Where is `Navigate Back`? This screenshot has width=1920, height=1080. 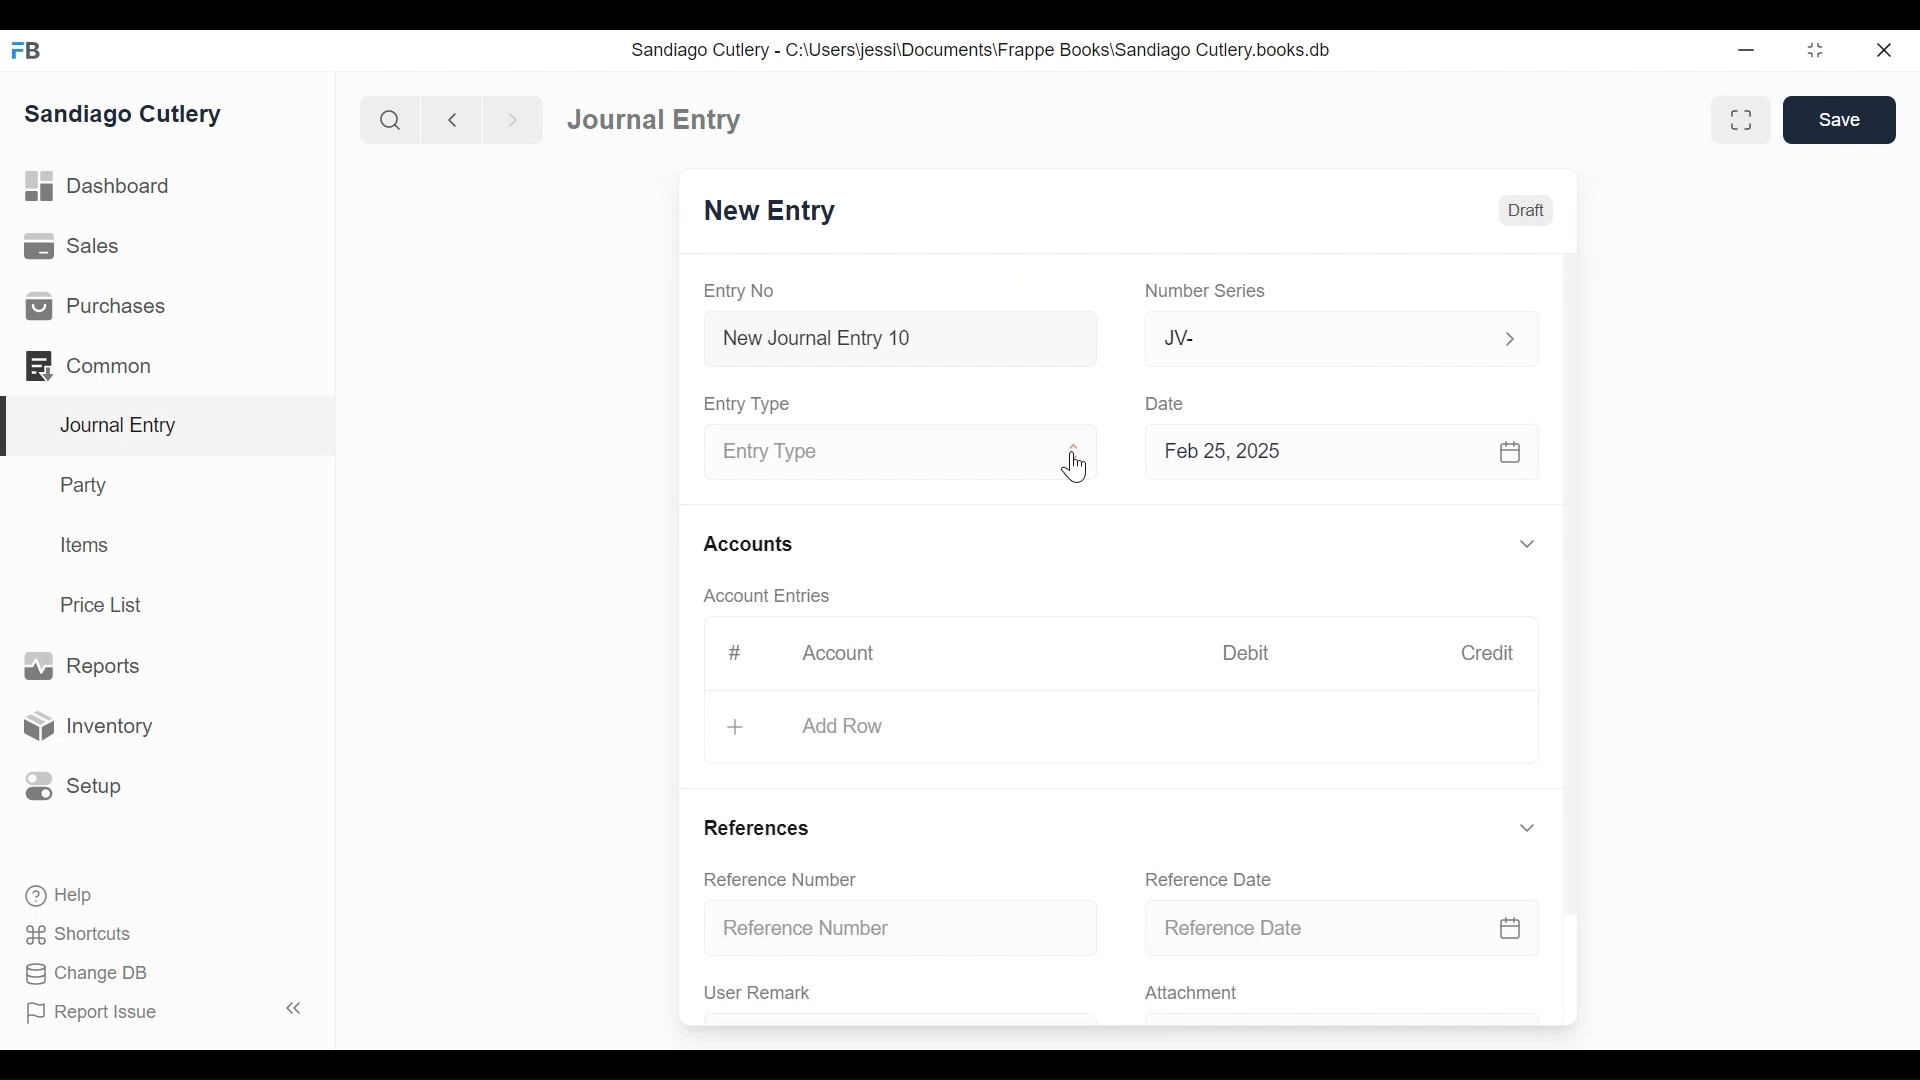
Navigate Back is located at coordinates (453, 120).